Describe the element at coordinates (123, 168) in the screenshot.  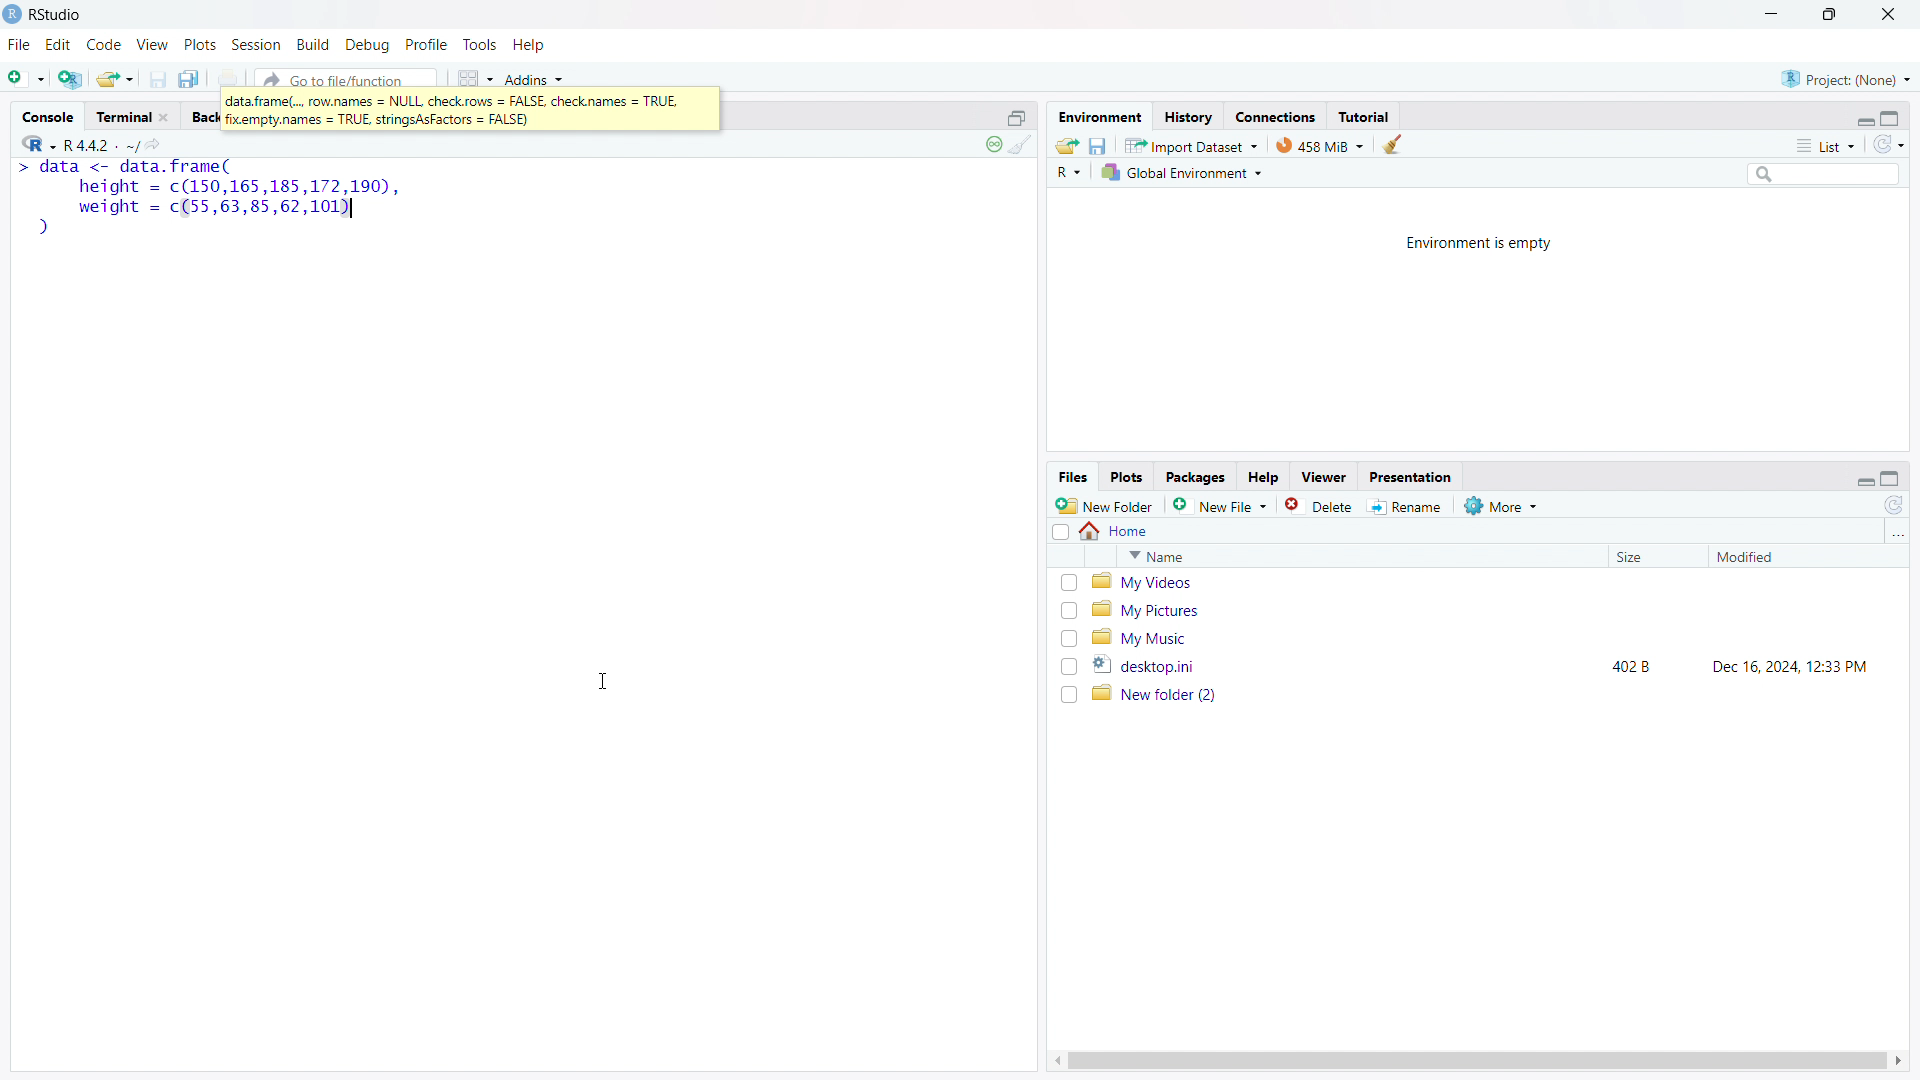
I see `> data <- data.trame(` at that location.